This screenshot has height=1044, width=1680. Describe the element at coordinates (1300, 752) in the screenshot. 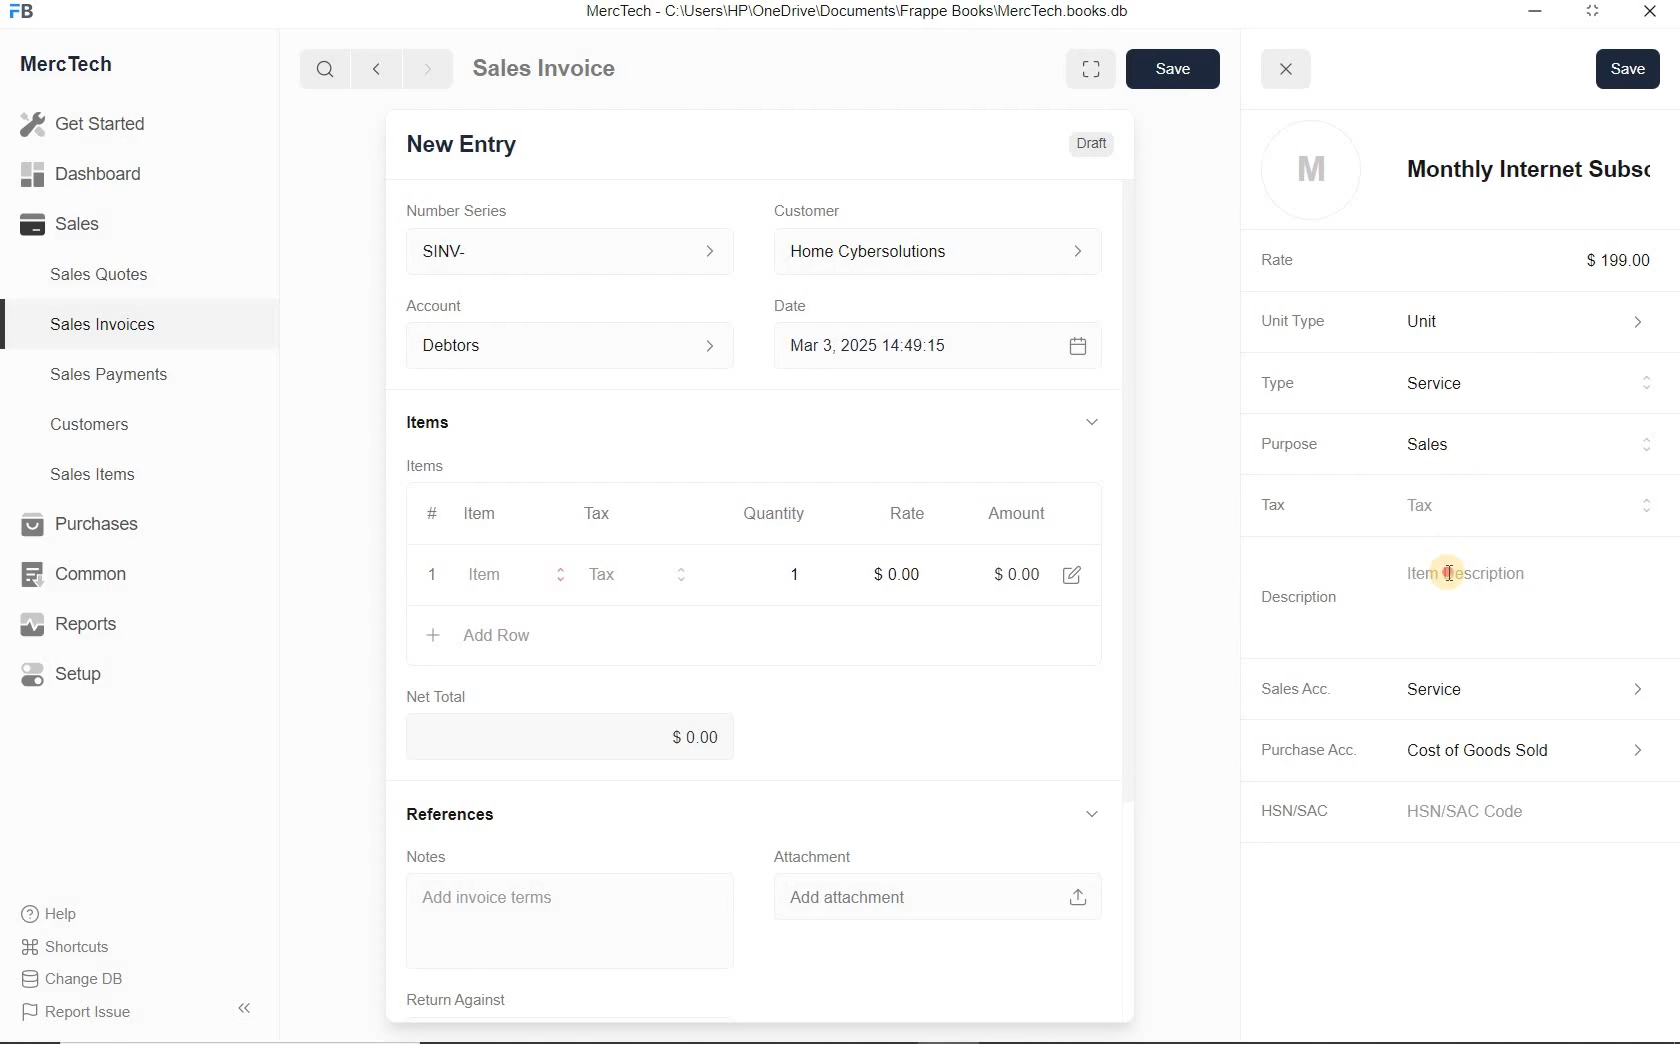

I see `Purchase Acc.` at that location.